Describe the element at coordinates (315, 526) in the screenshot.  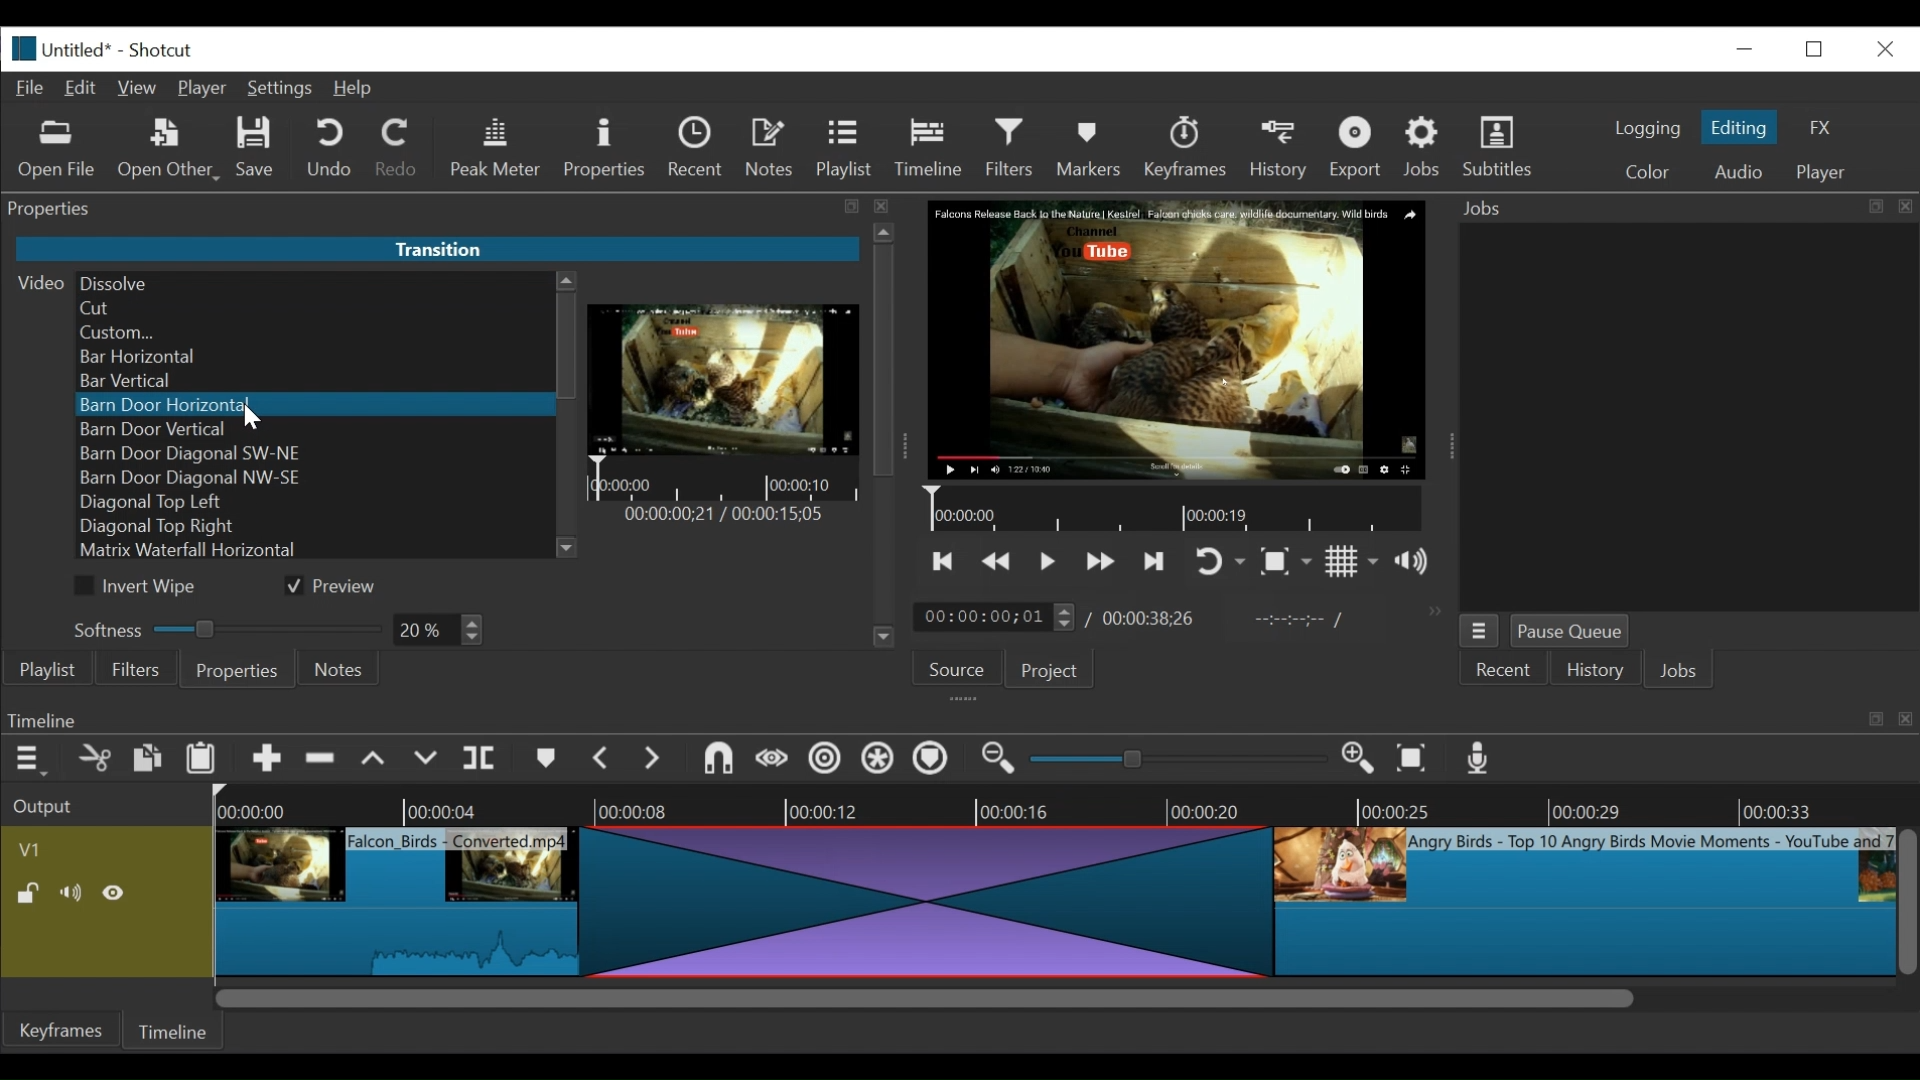
I see `Diagonal Top Right` at that location.